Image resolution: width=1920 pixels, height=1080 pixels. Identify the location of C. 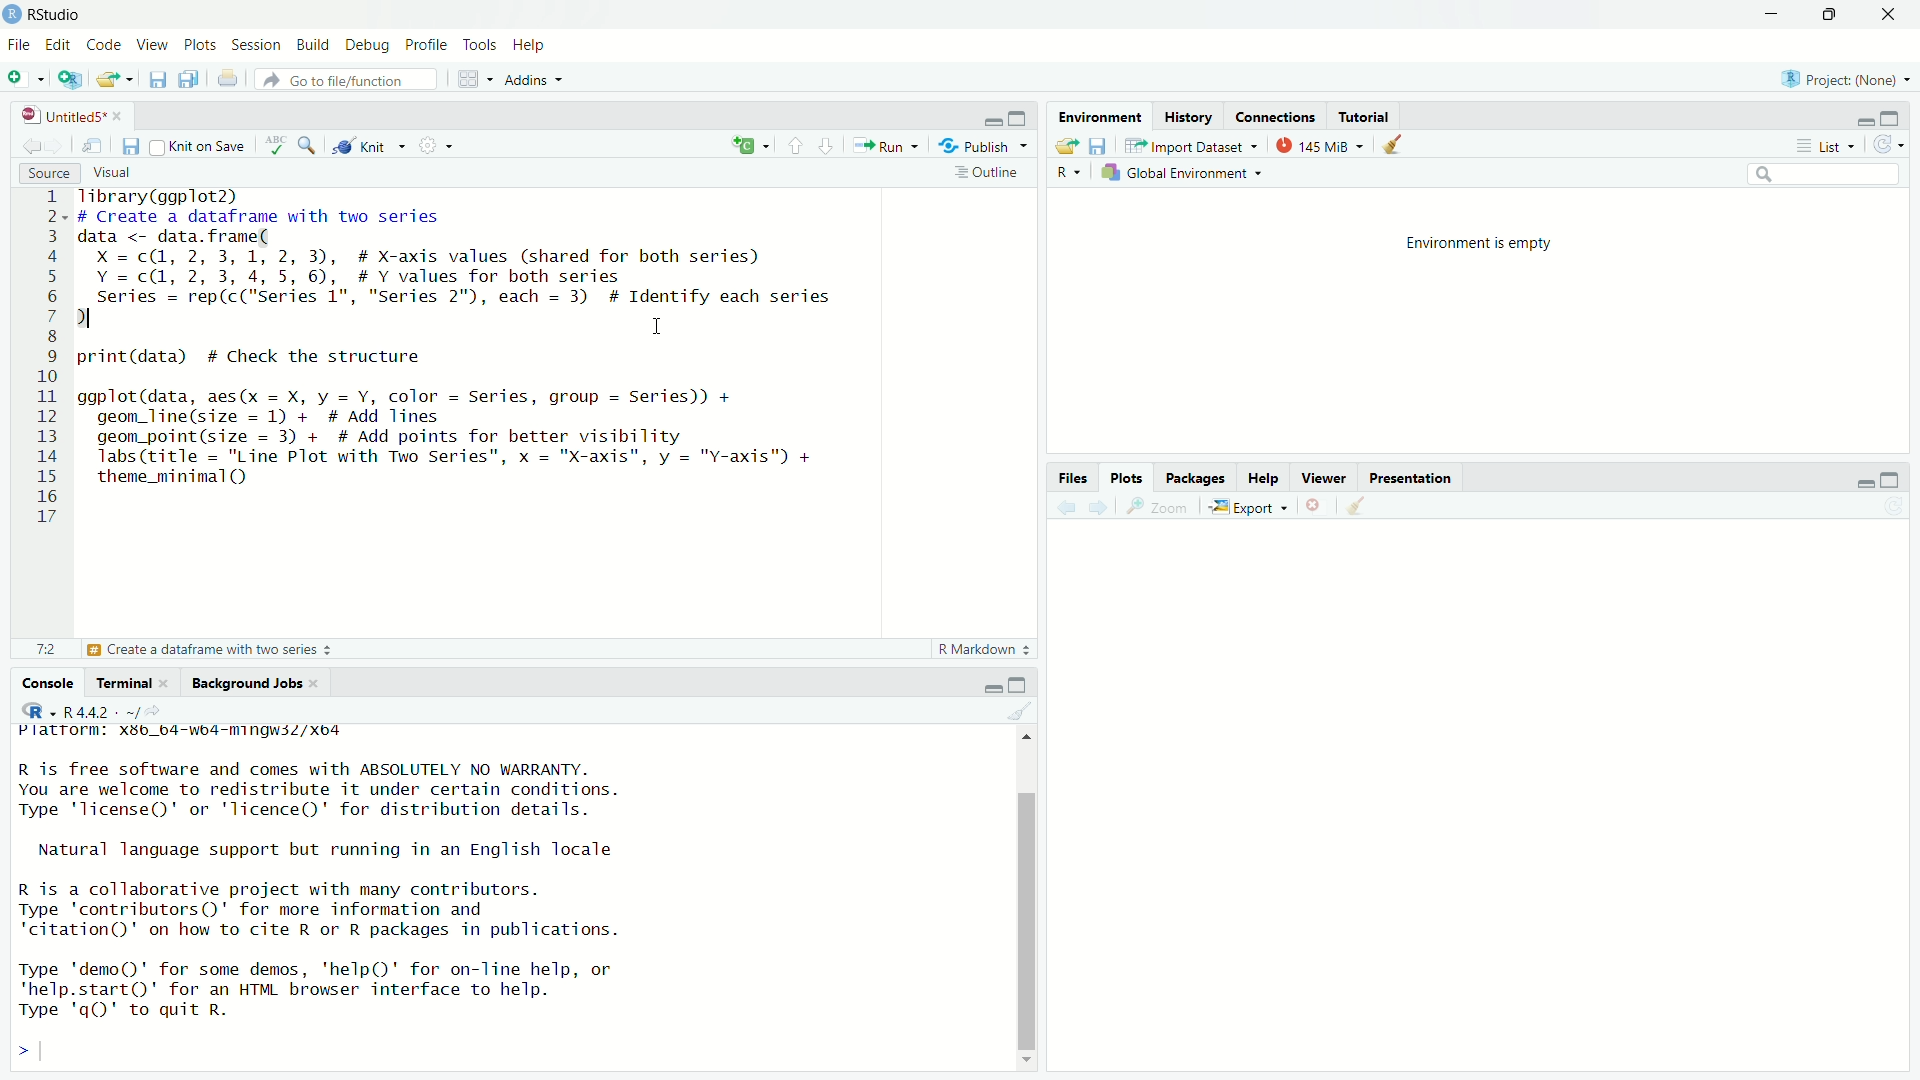
(751, 145).